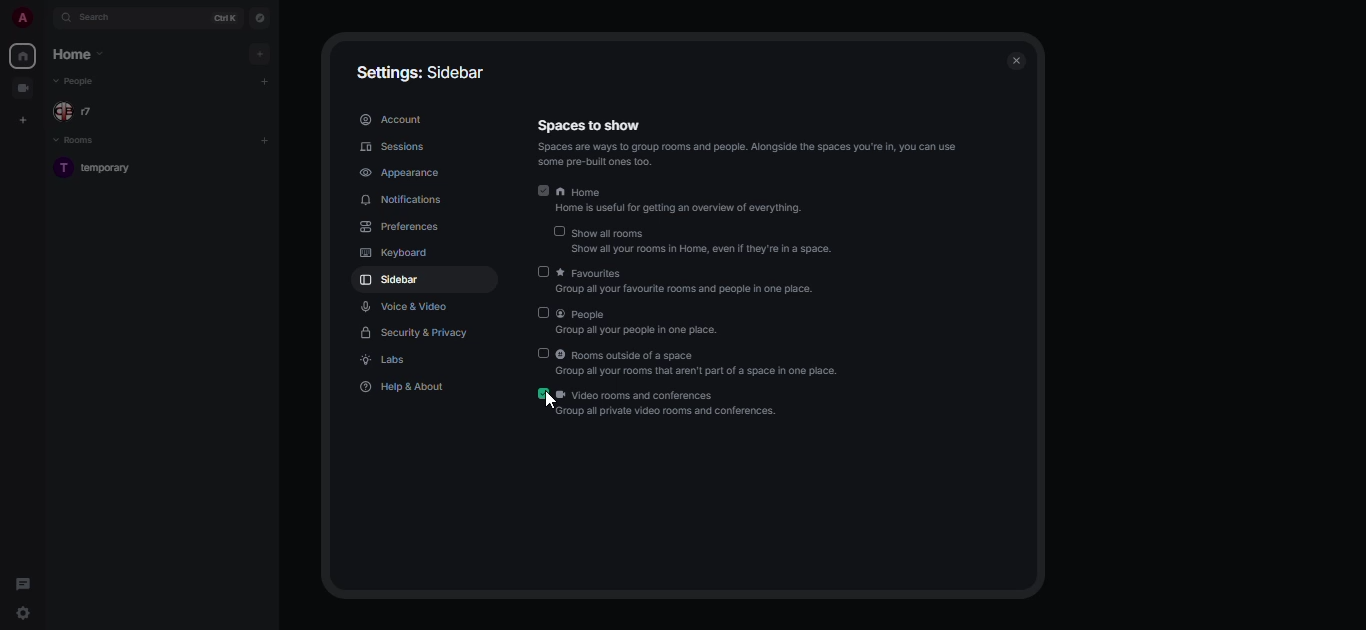 This screenshot has height=630, width=1366. What do you see at coordinates (260, 18) in the screenshot?
I see `navigator` at bounding box center [260, 18].